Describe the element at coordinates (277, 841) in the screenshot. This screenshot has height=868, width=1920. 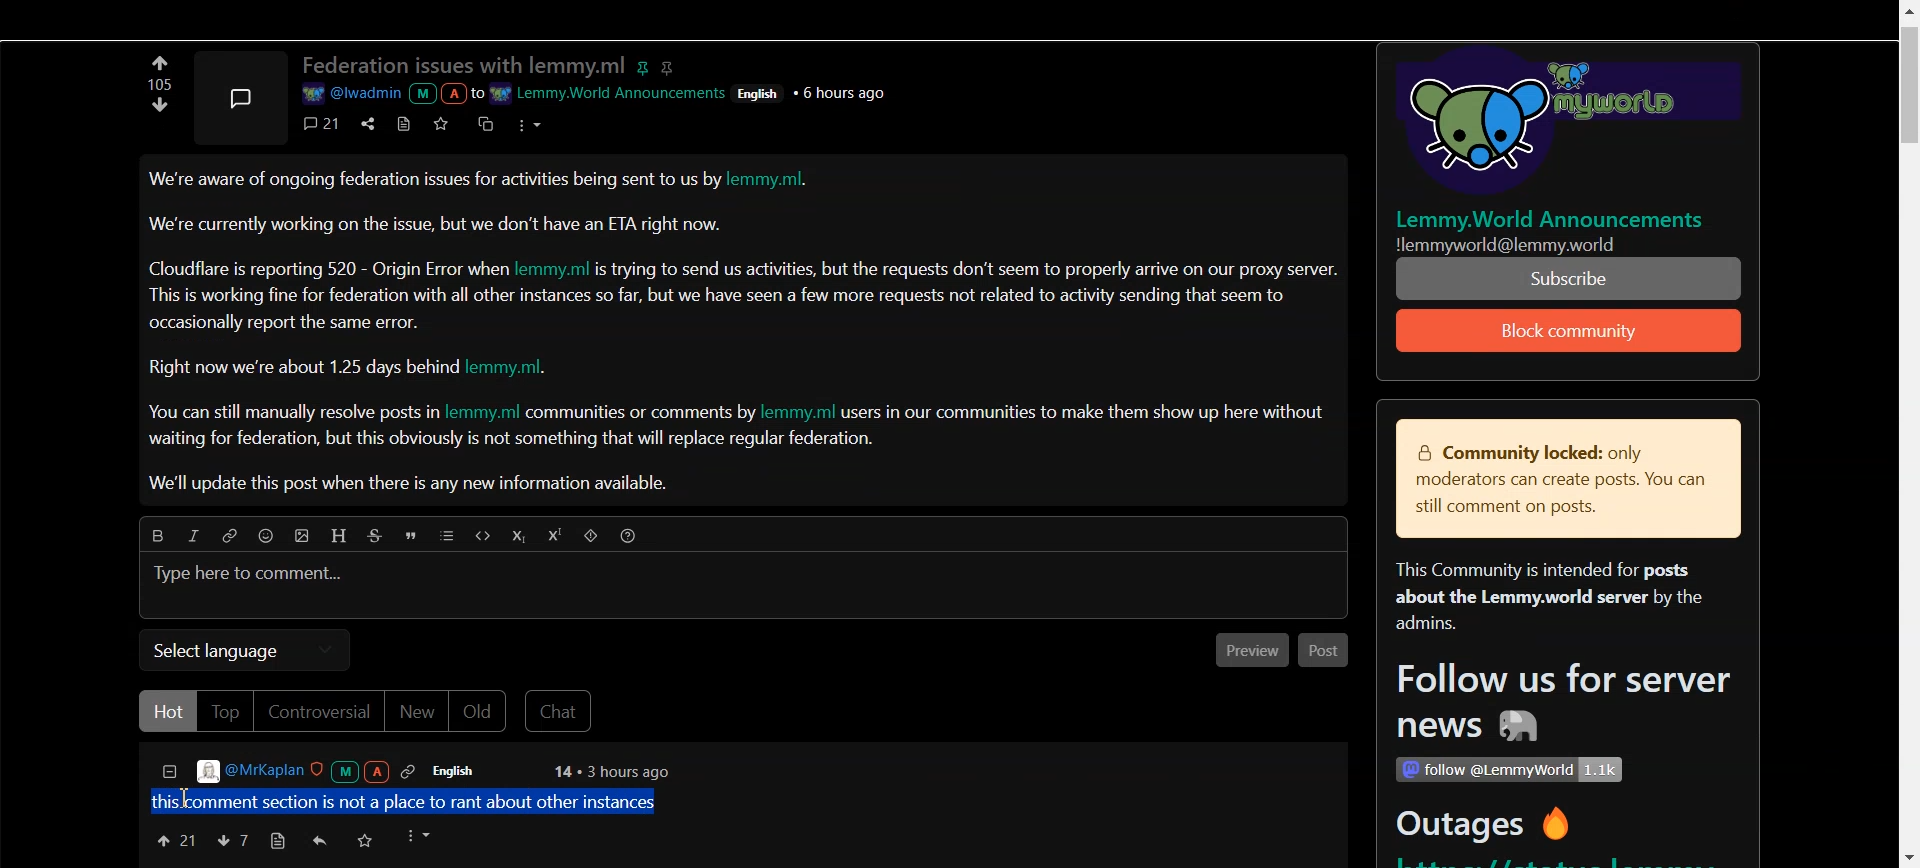
I see `view source` at that location.